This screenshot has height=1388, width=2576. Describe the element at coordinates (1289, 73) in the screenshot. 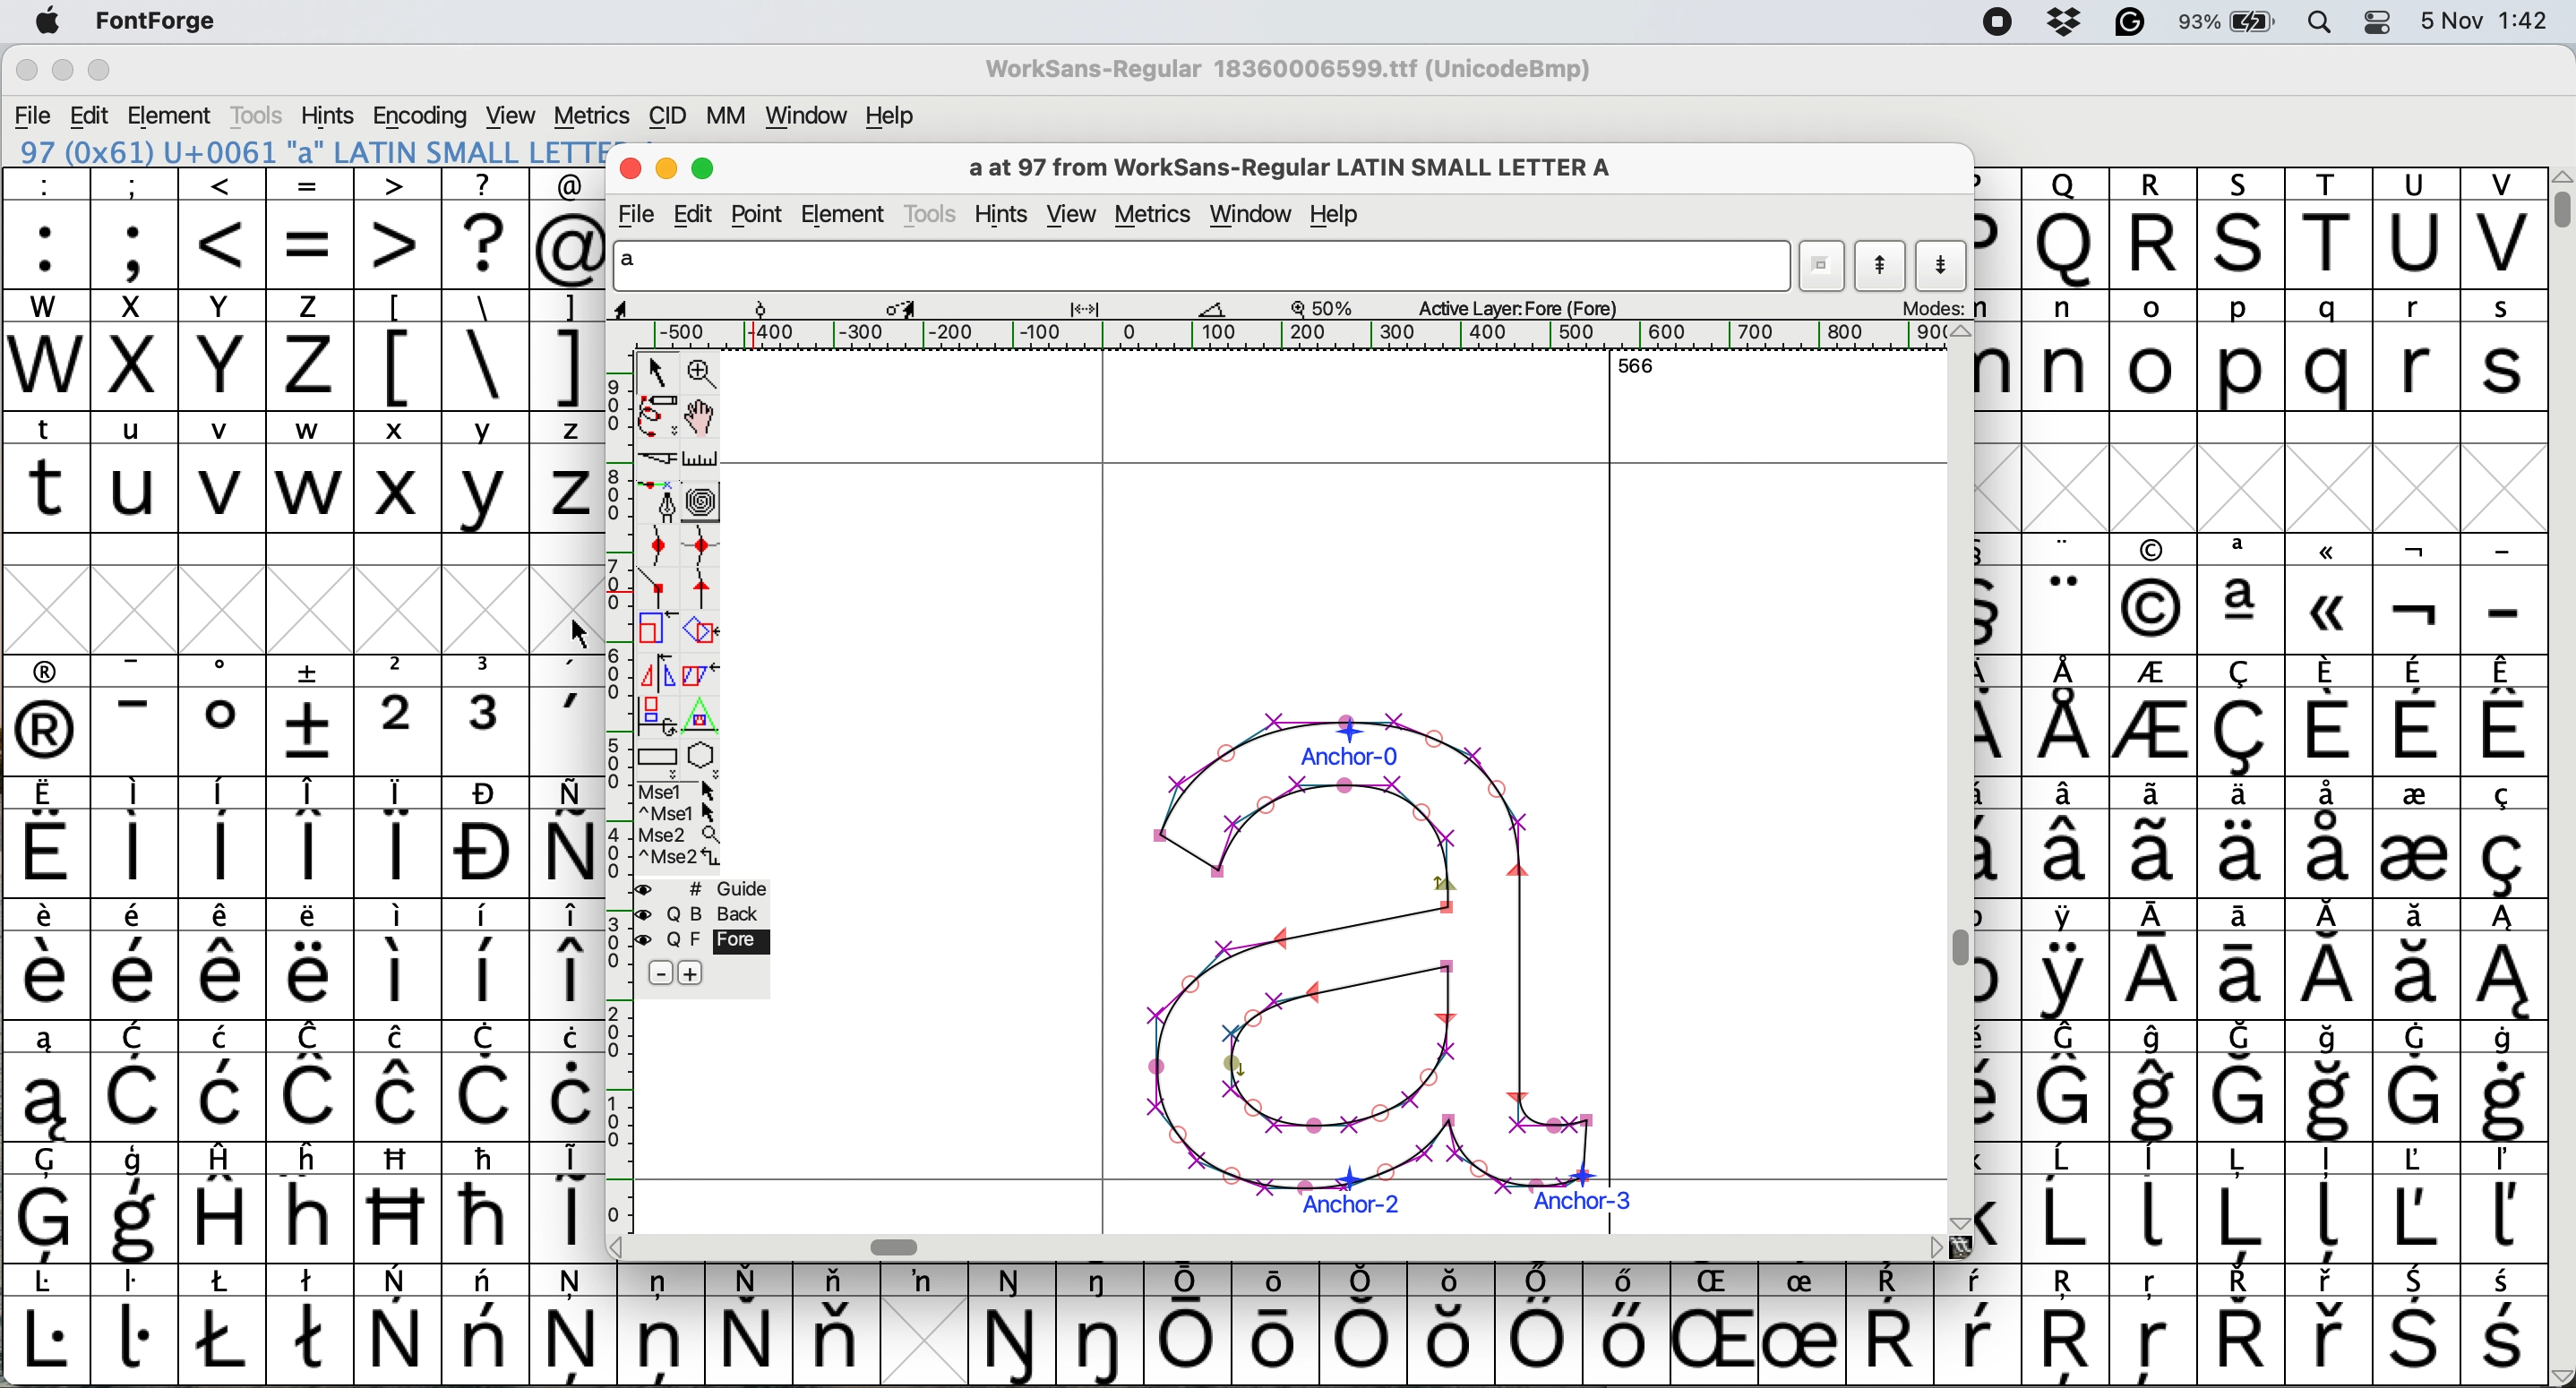

I see `WorkSans-Regular 18360006599.ttf (UnicodeBmp)` at that location.